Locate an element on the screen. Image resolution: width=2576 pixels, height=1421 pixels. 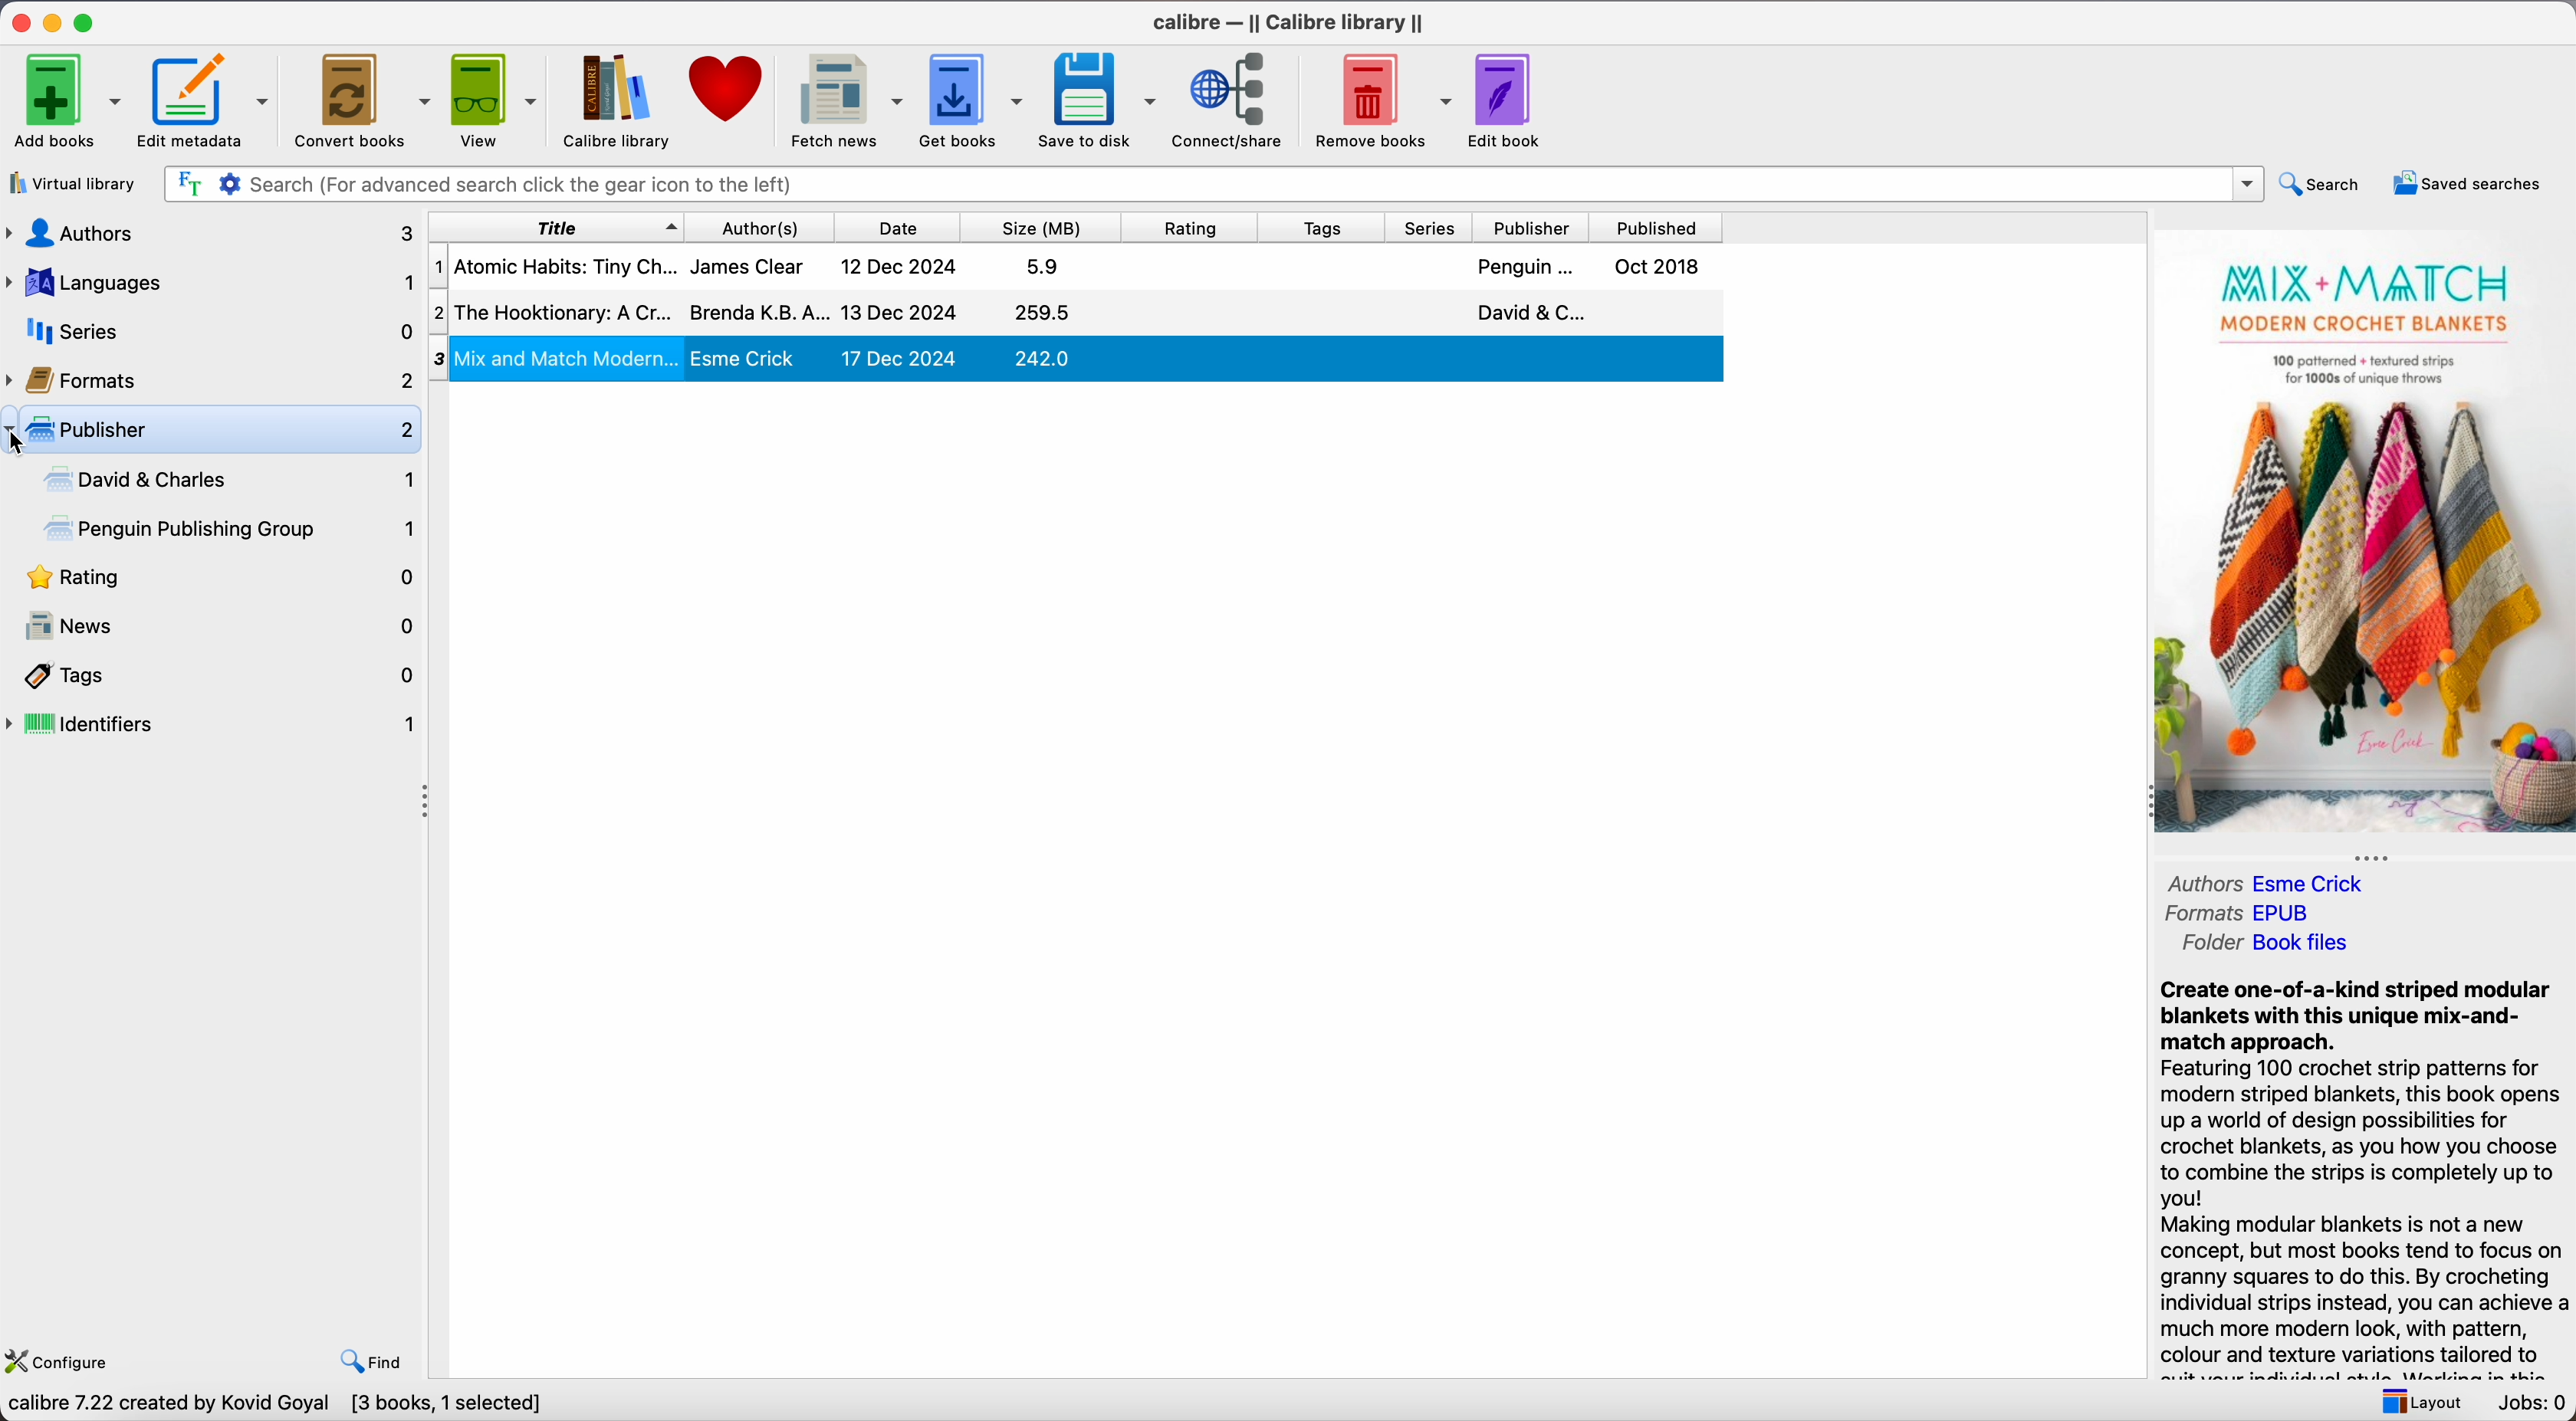
layout is located at coordinates (2416, 1400).